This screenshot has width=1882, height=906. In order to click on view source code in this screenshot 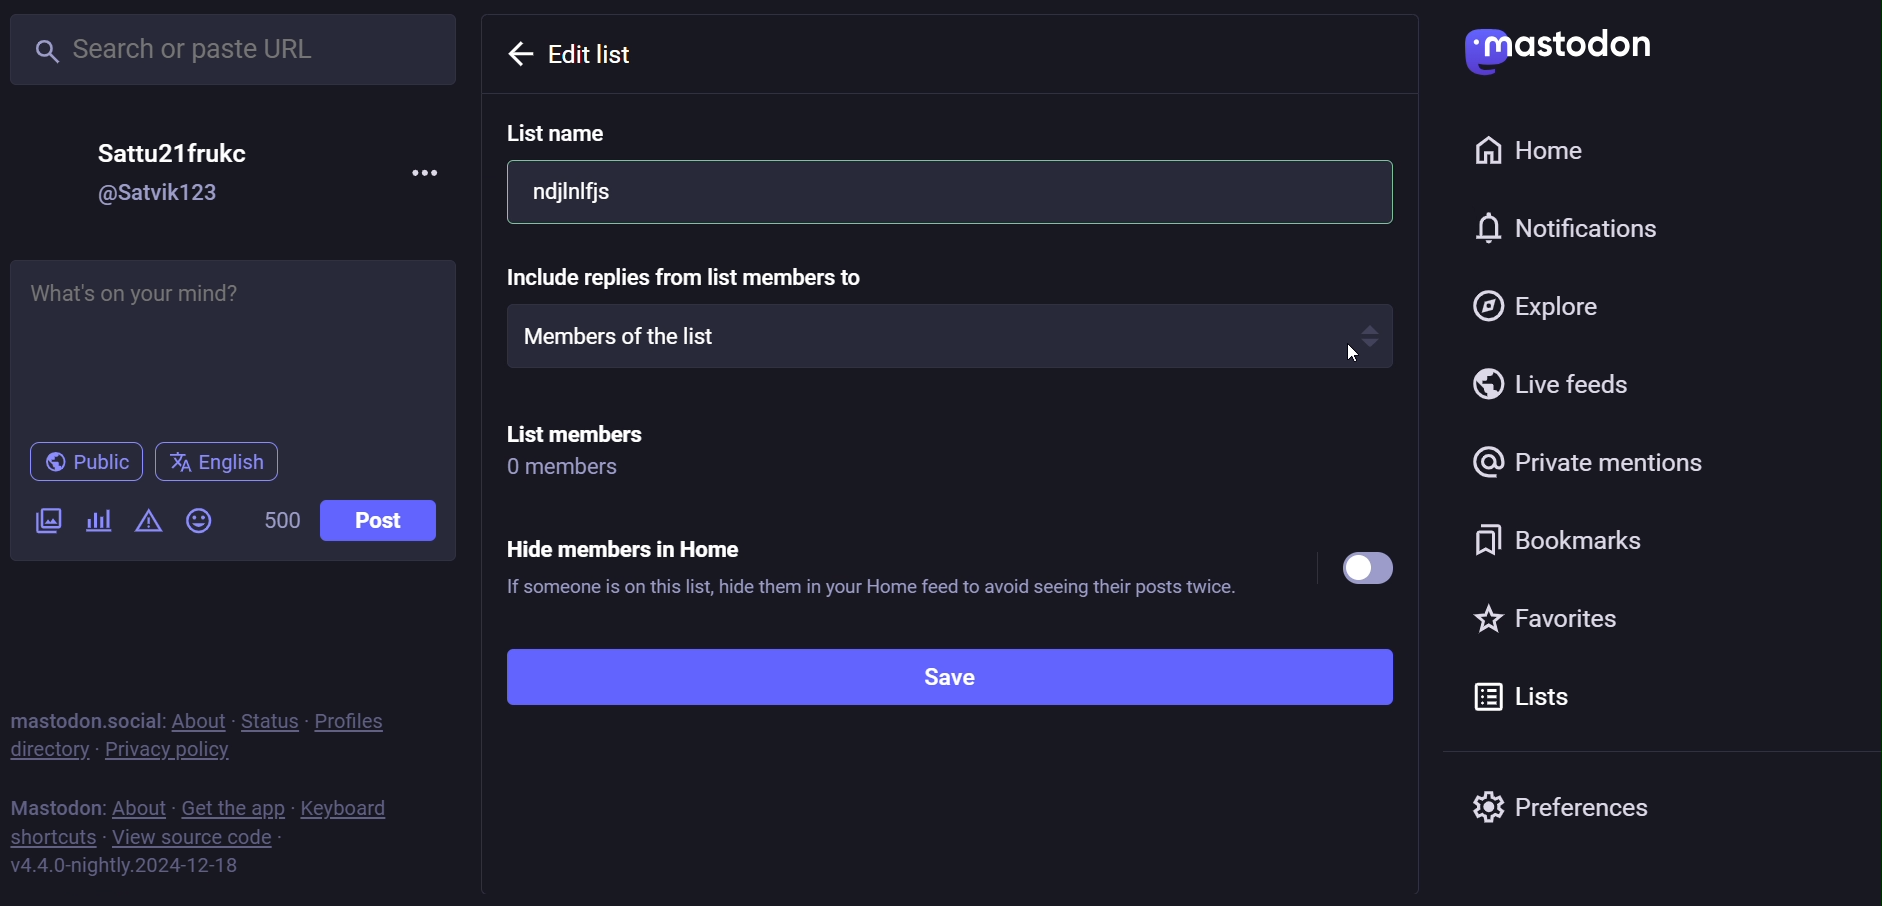, I will do `click(197, 836)`.